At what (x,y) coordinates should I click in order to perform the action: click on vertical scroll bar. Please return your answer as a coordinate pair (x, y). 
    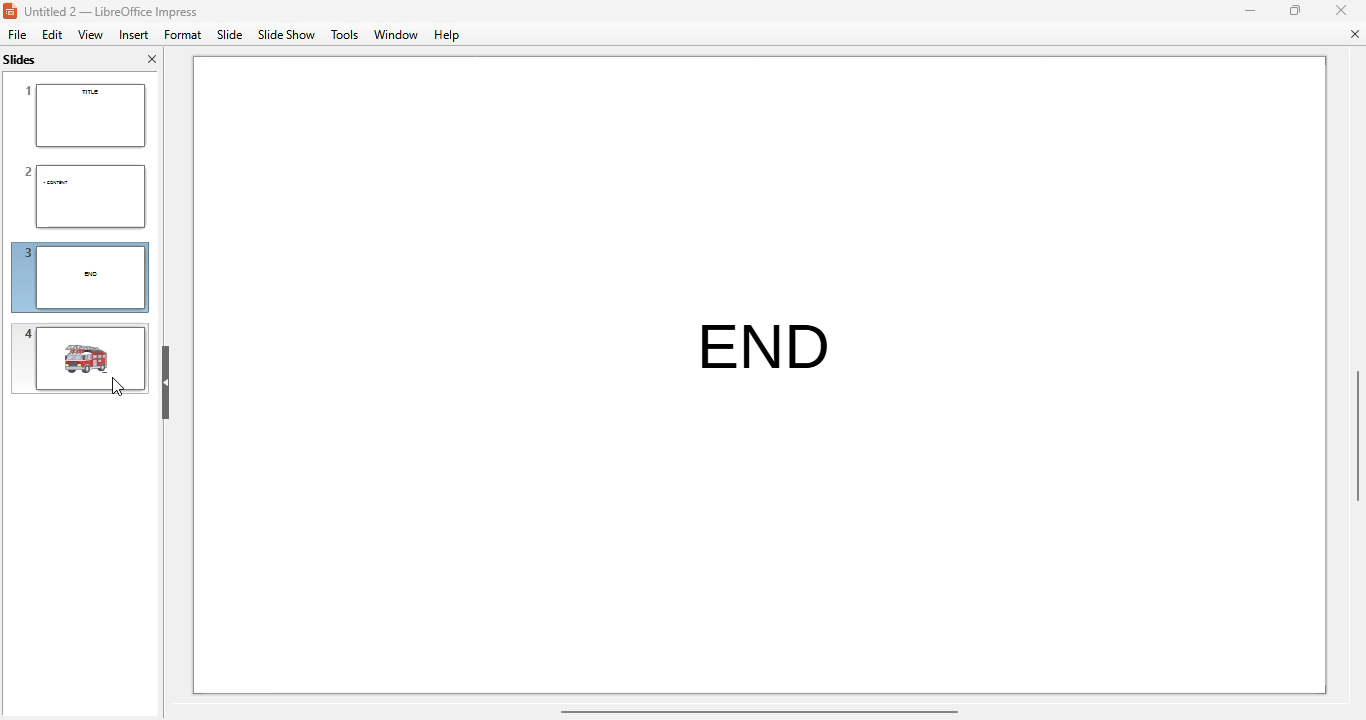
    Looking at the image, I should click on (1357, 436).